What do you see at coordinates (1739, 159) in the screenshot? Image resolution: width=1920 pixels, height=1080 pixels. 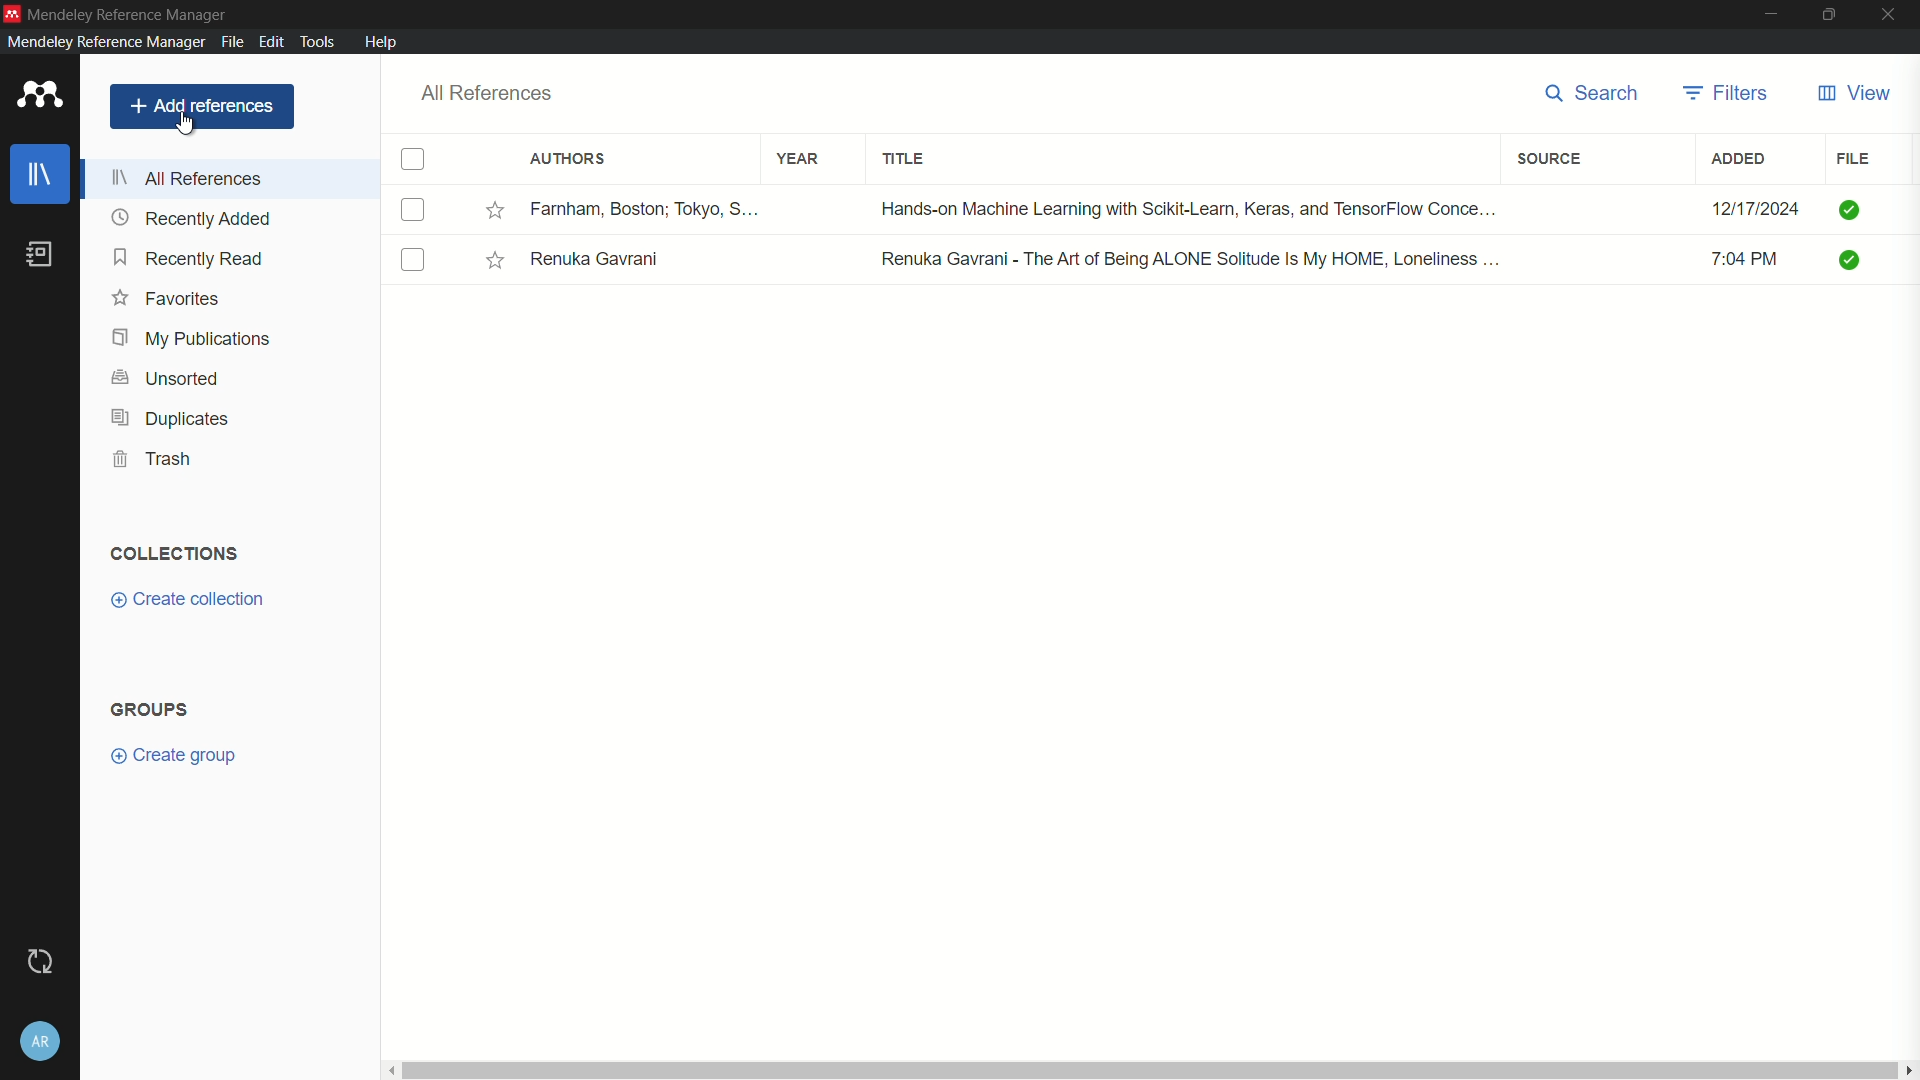 I see `added` at bounding box center [1739, 159].